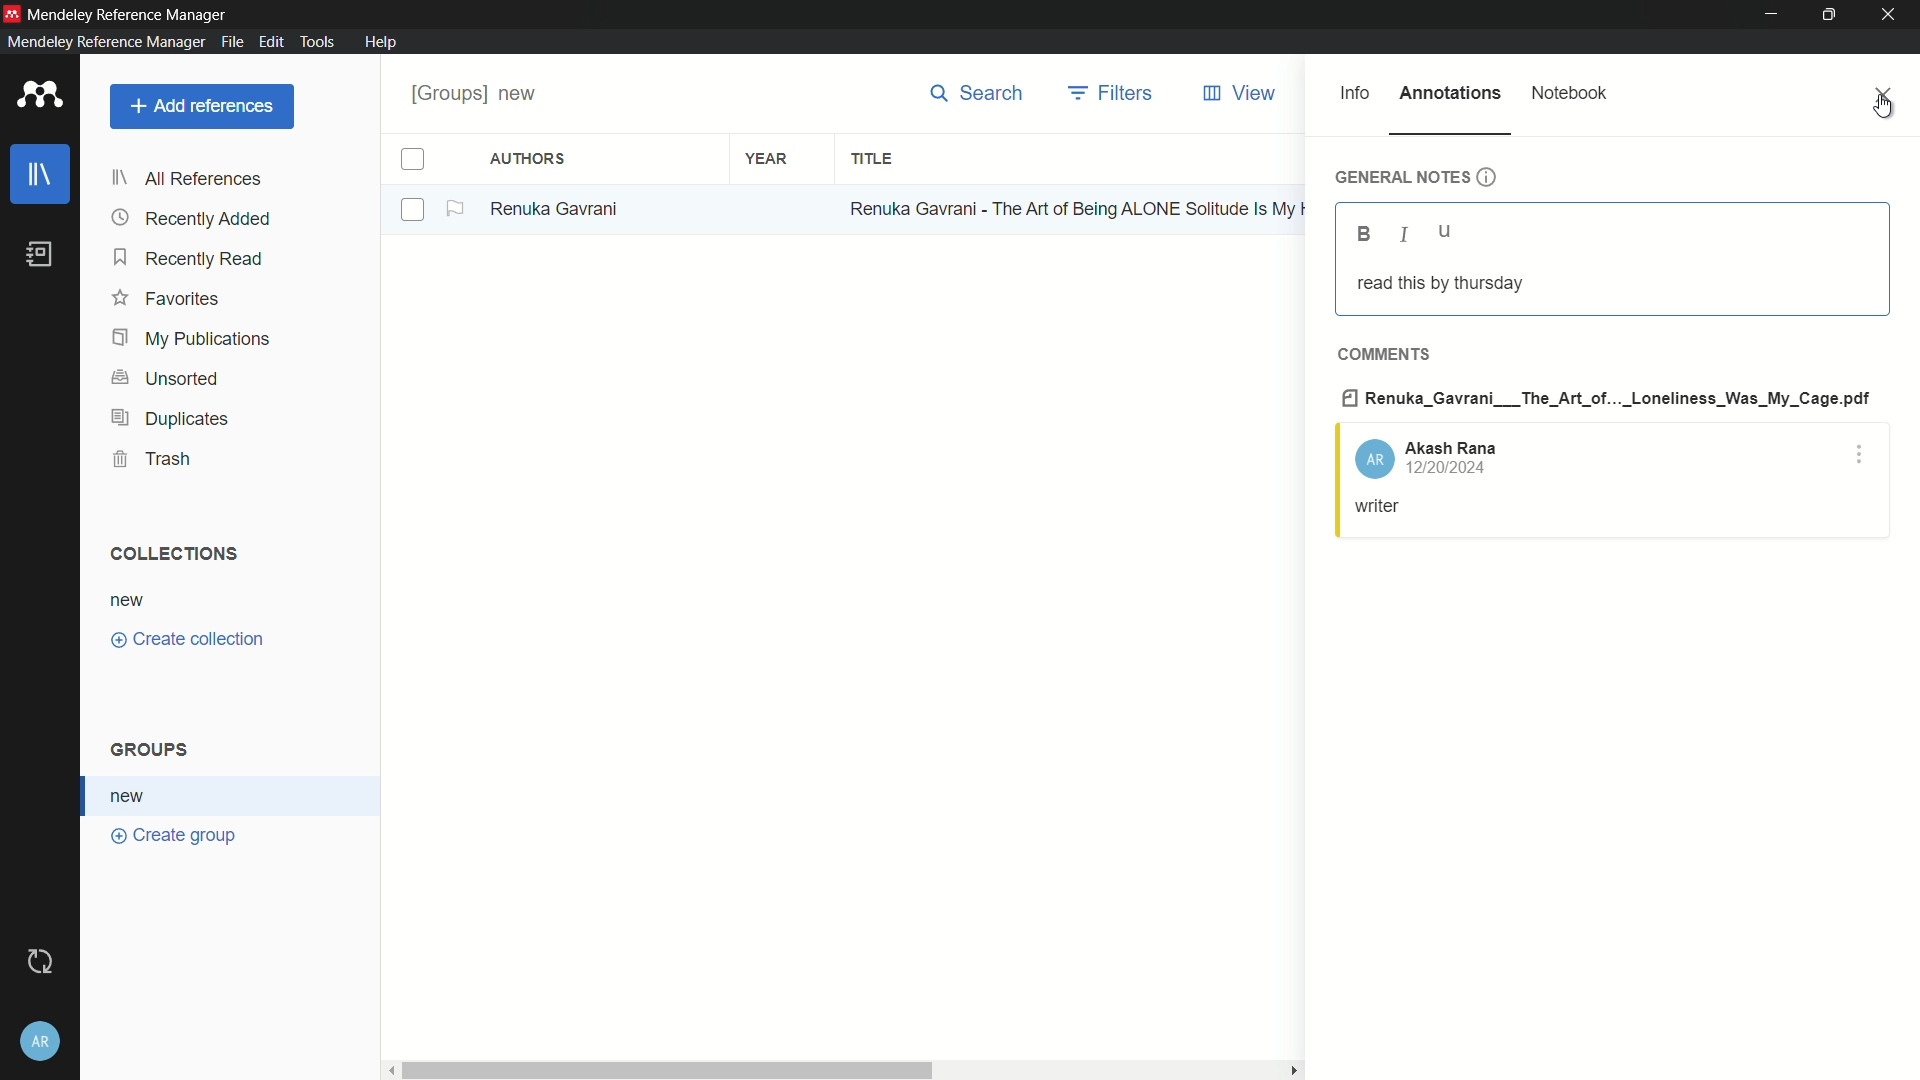 The width and height of the screenshot is (1920, 1080). Describe the element at coordinates (1382, 353) in the screenshot. I see `comments` at that location.